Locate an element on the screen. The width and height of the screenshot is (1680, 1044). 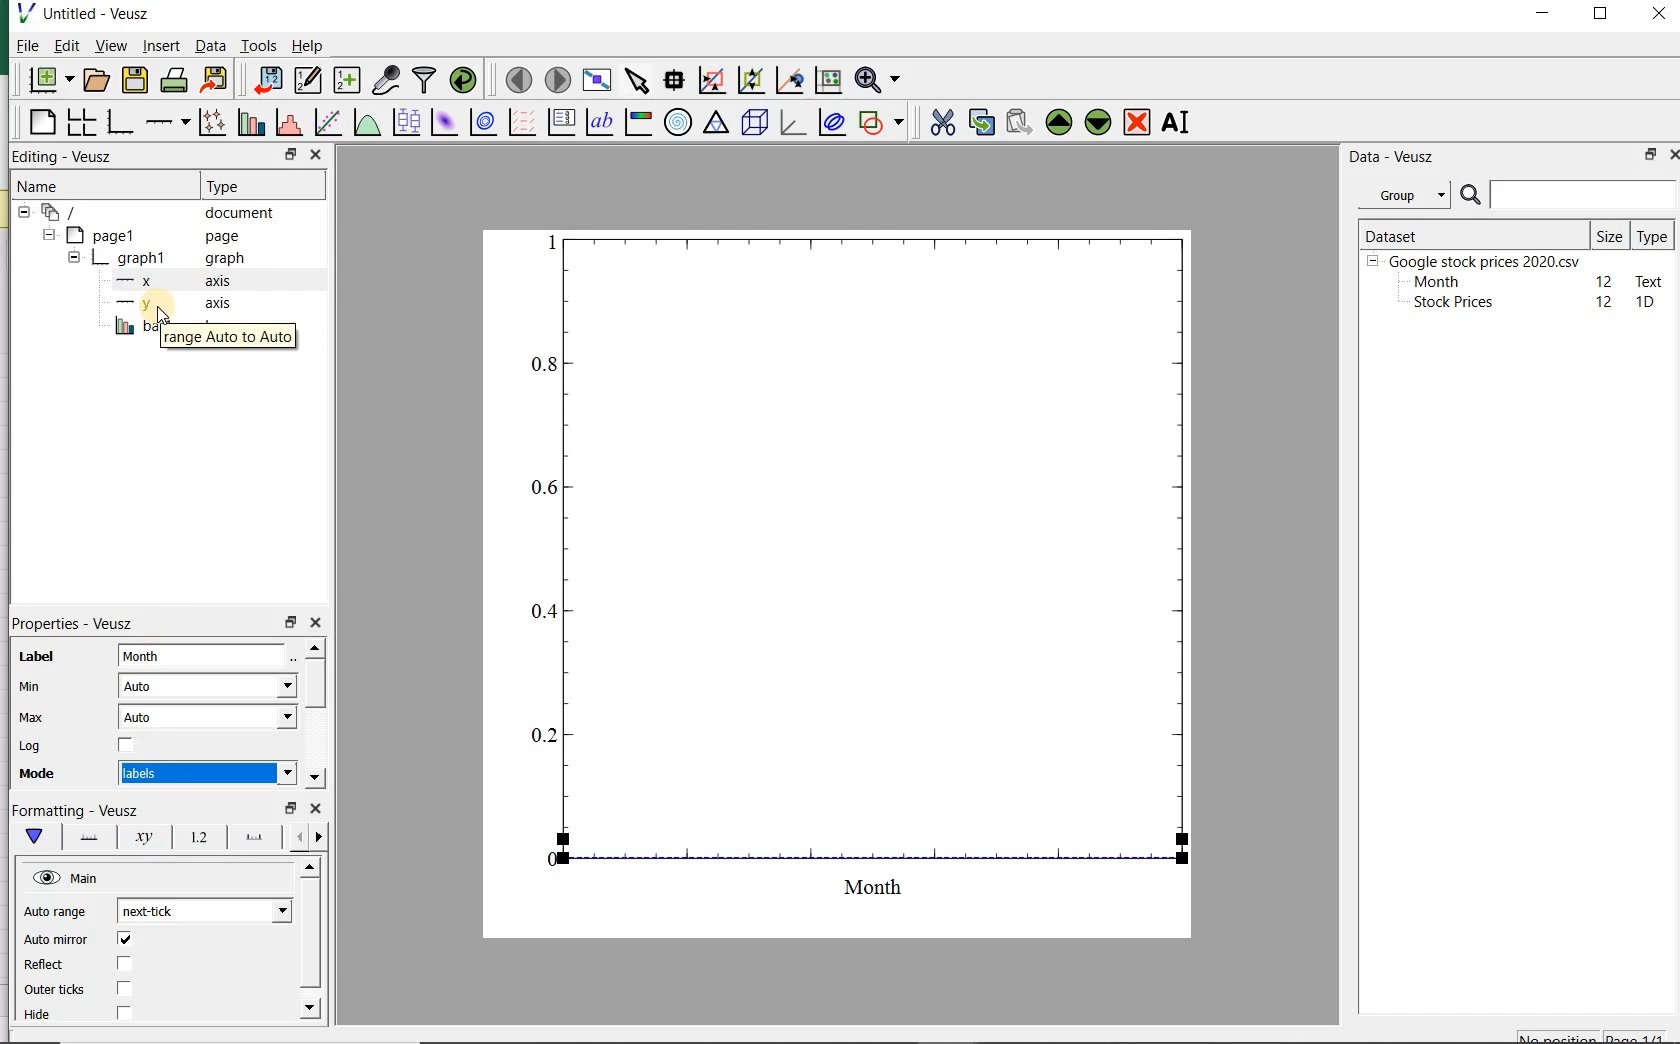
scrollbar is located at coordinates (308, 942).